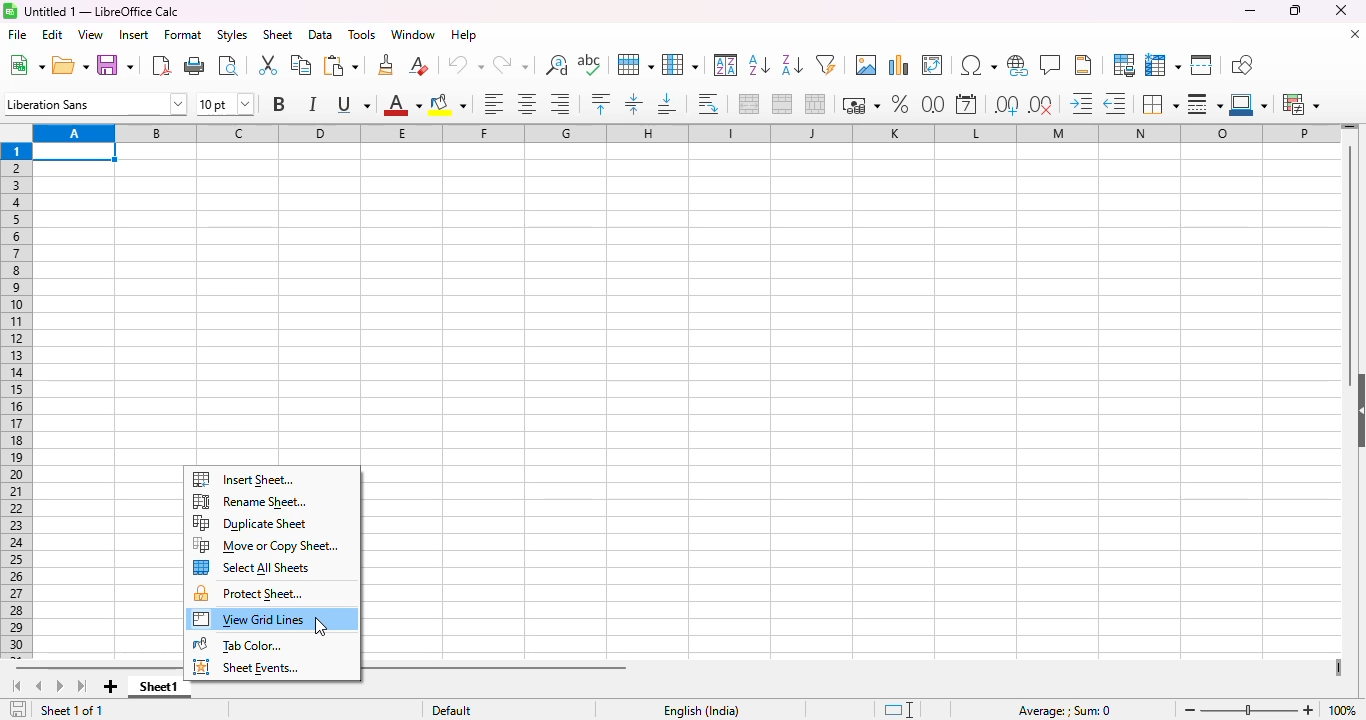 The image size is (1366, 720). Describe the element at coordinates (634, 103) in the screenshot. I see `center vertically` at that location.